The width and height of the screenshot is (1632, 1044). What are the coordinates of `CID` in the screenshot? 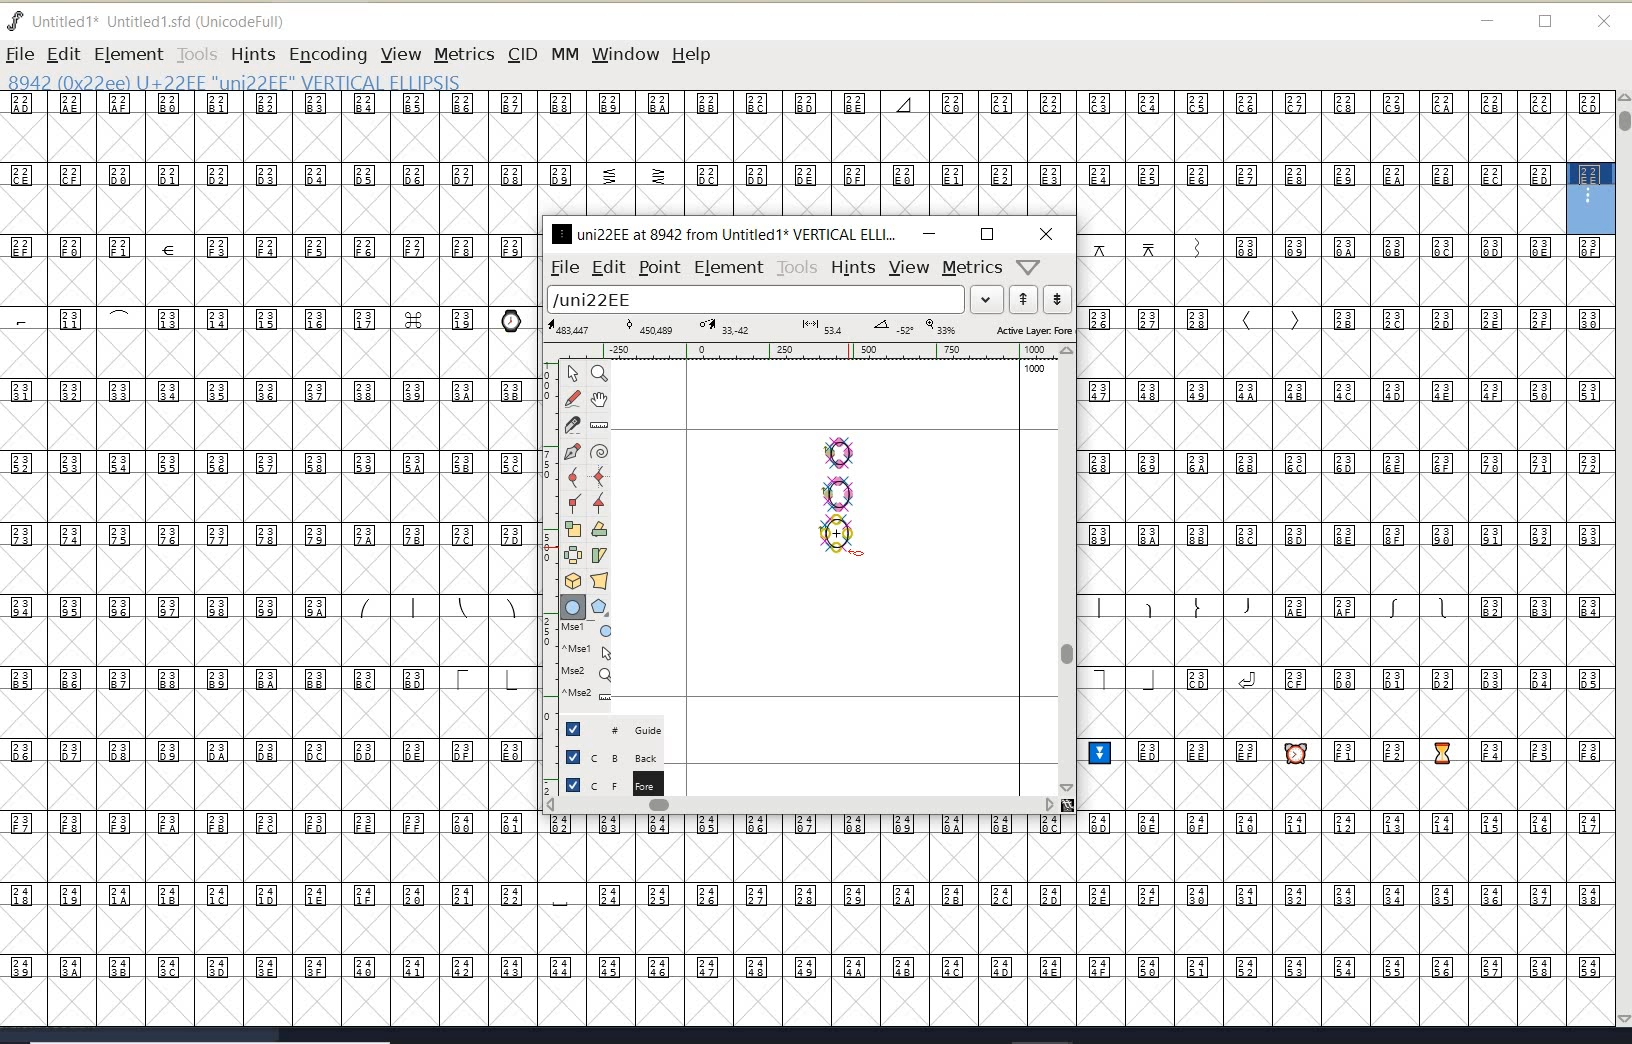 It's located at (521, 54).